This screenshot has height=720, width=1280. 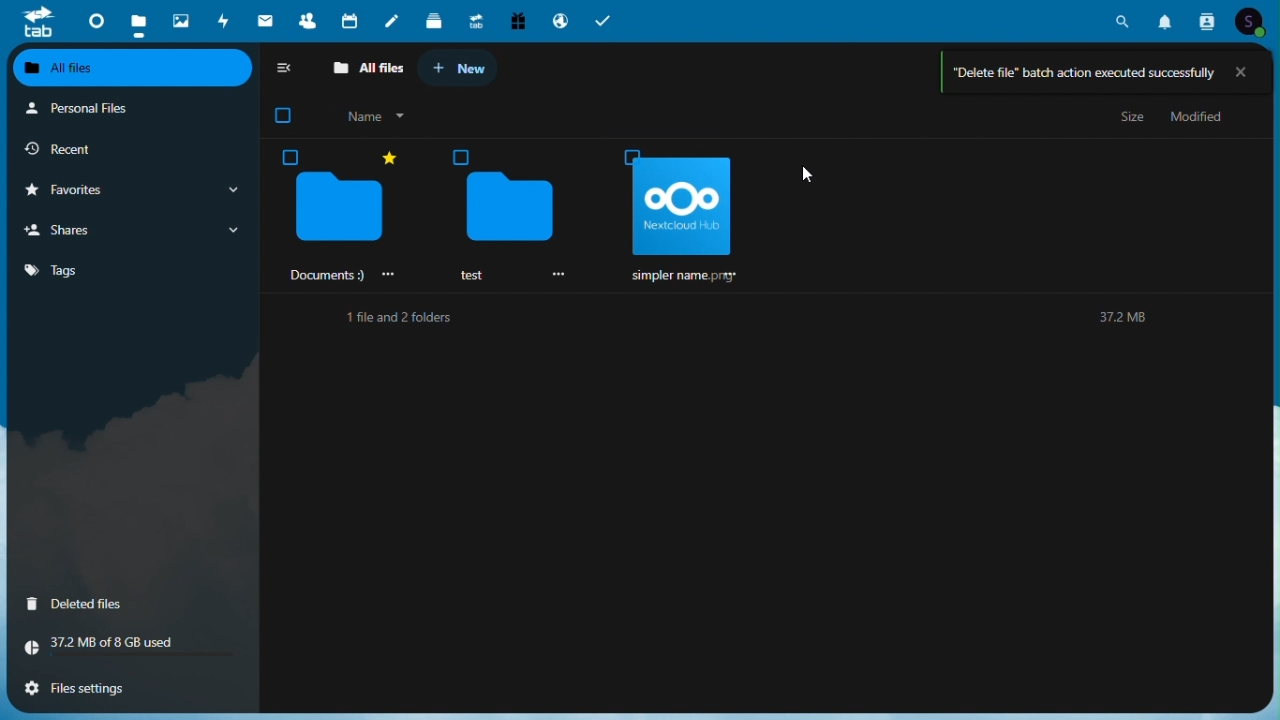 I want to click on Notes , so click(x=395, y=22).